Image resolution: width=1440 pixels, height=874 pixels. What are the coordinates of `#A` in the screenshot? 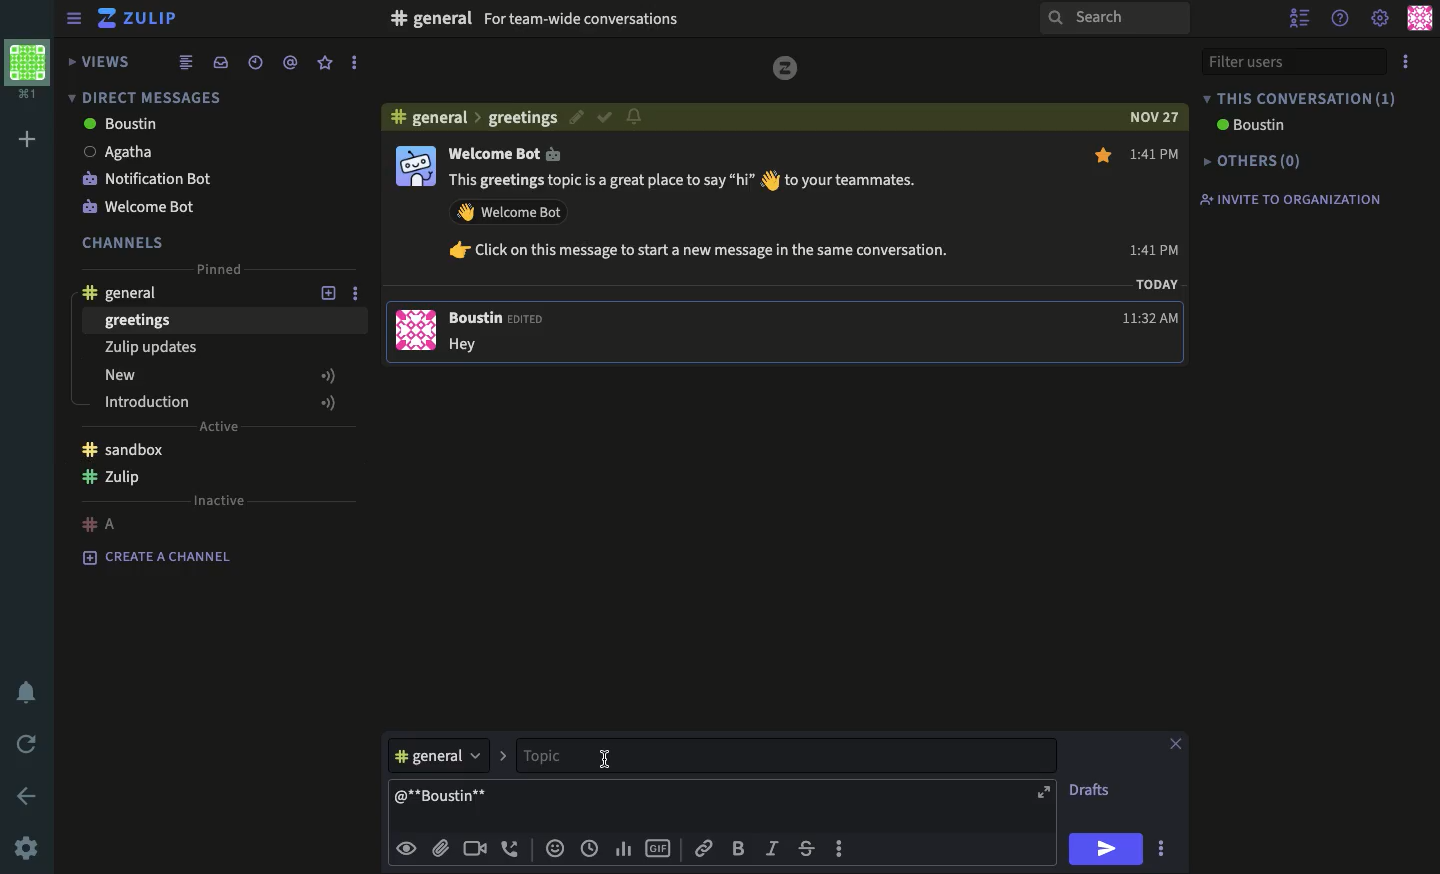 It's located at (103, 520).